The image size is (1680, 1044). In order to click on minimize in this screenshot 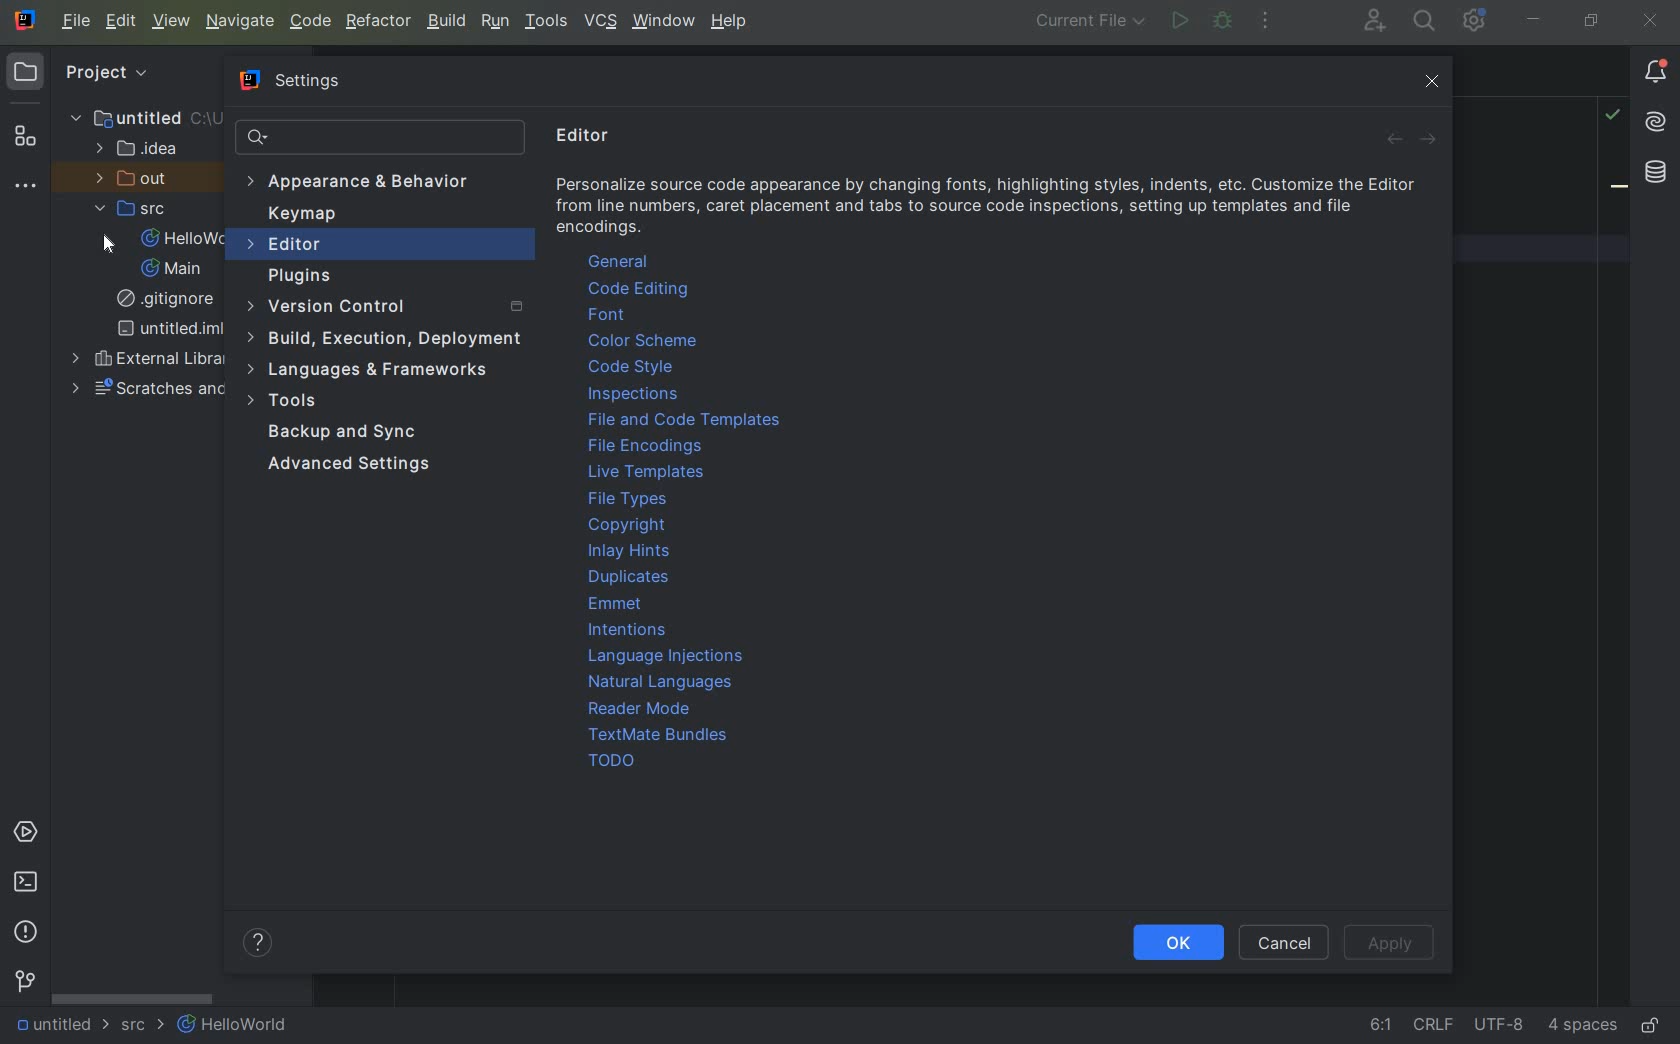, I will do `click(1534, 19)`.